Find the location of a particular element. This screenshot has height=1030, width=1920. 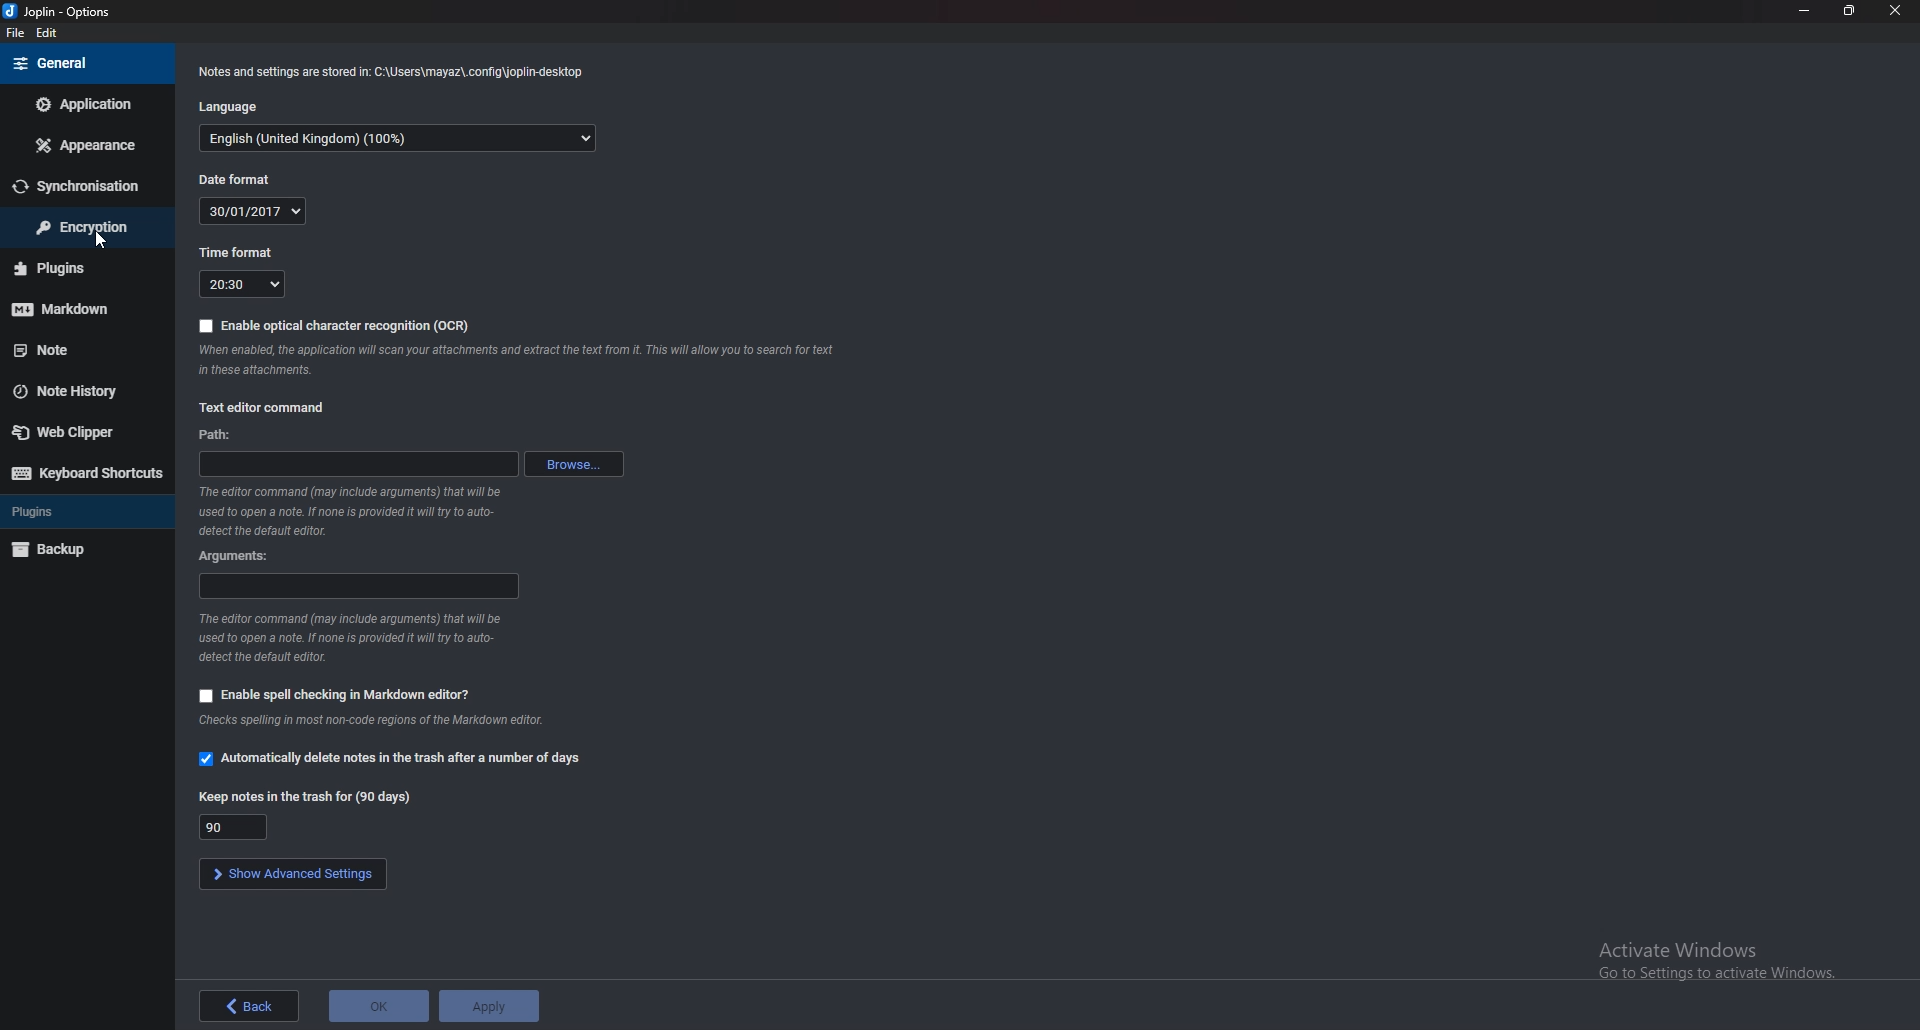

automatically delete notes is located at coordinates (391, 758).